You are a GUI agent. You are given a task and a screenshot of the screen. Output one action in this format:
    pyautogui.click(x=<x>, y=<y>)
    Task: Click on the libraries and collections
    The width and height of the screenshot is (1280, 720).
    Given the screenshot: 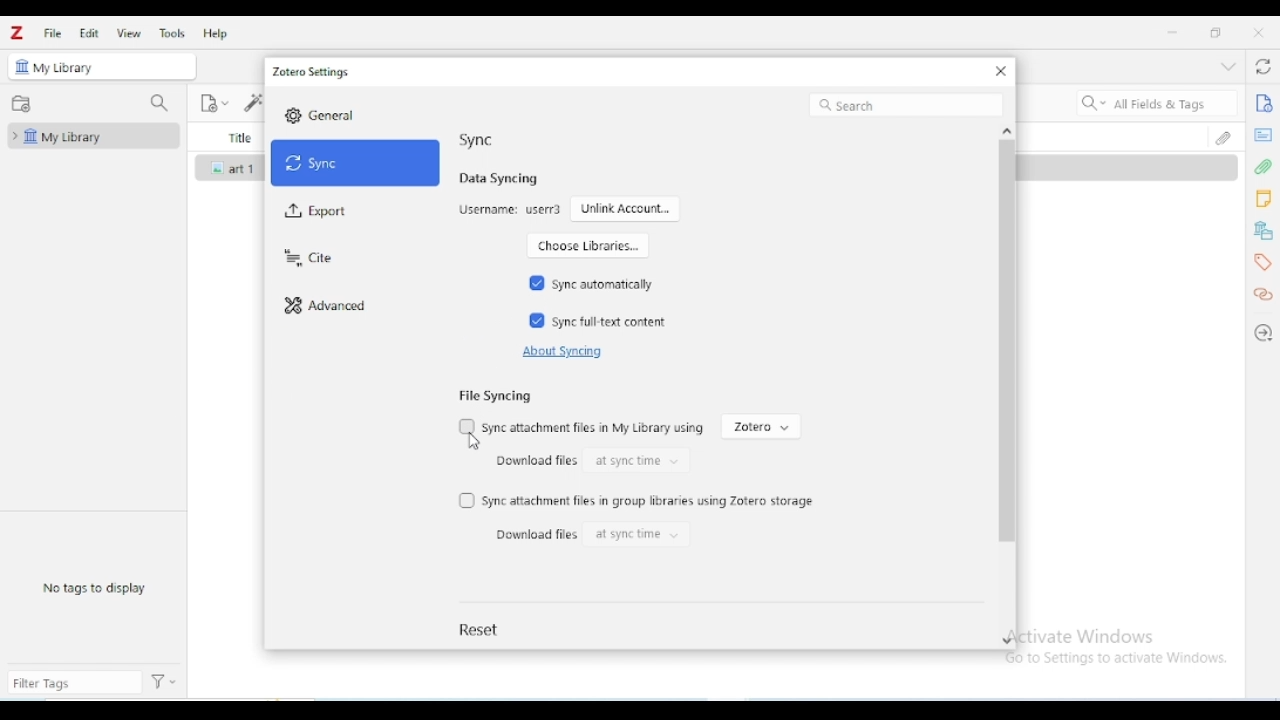 What is the action you would take?
    pyautogui.click(x=1263, y=231)
    